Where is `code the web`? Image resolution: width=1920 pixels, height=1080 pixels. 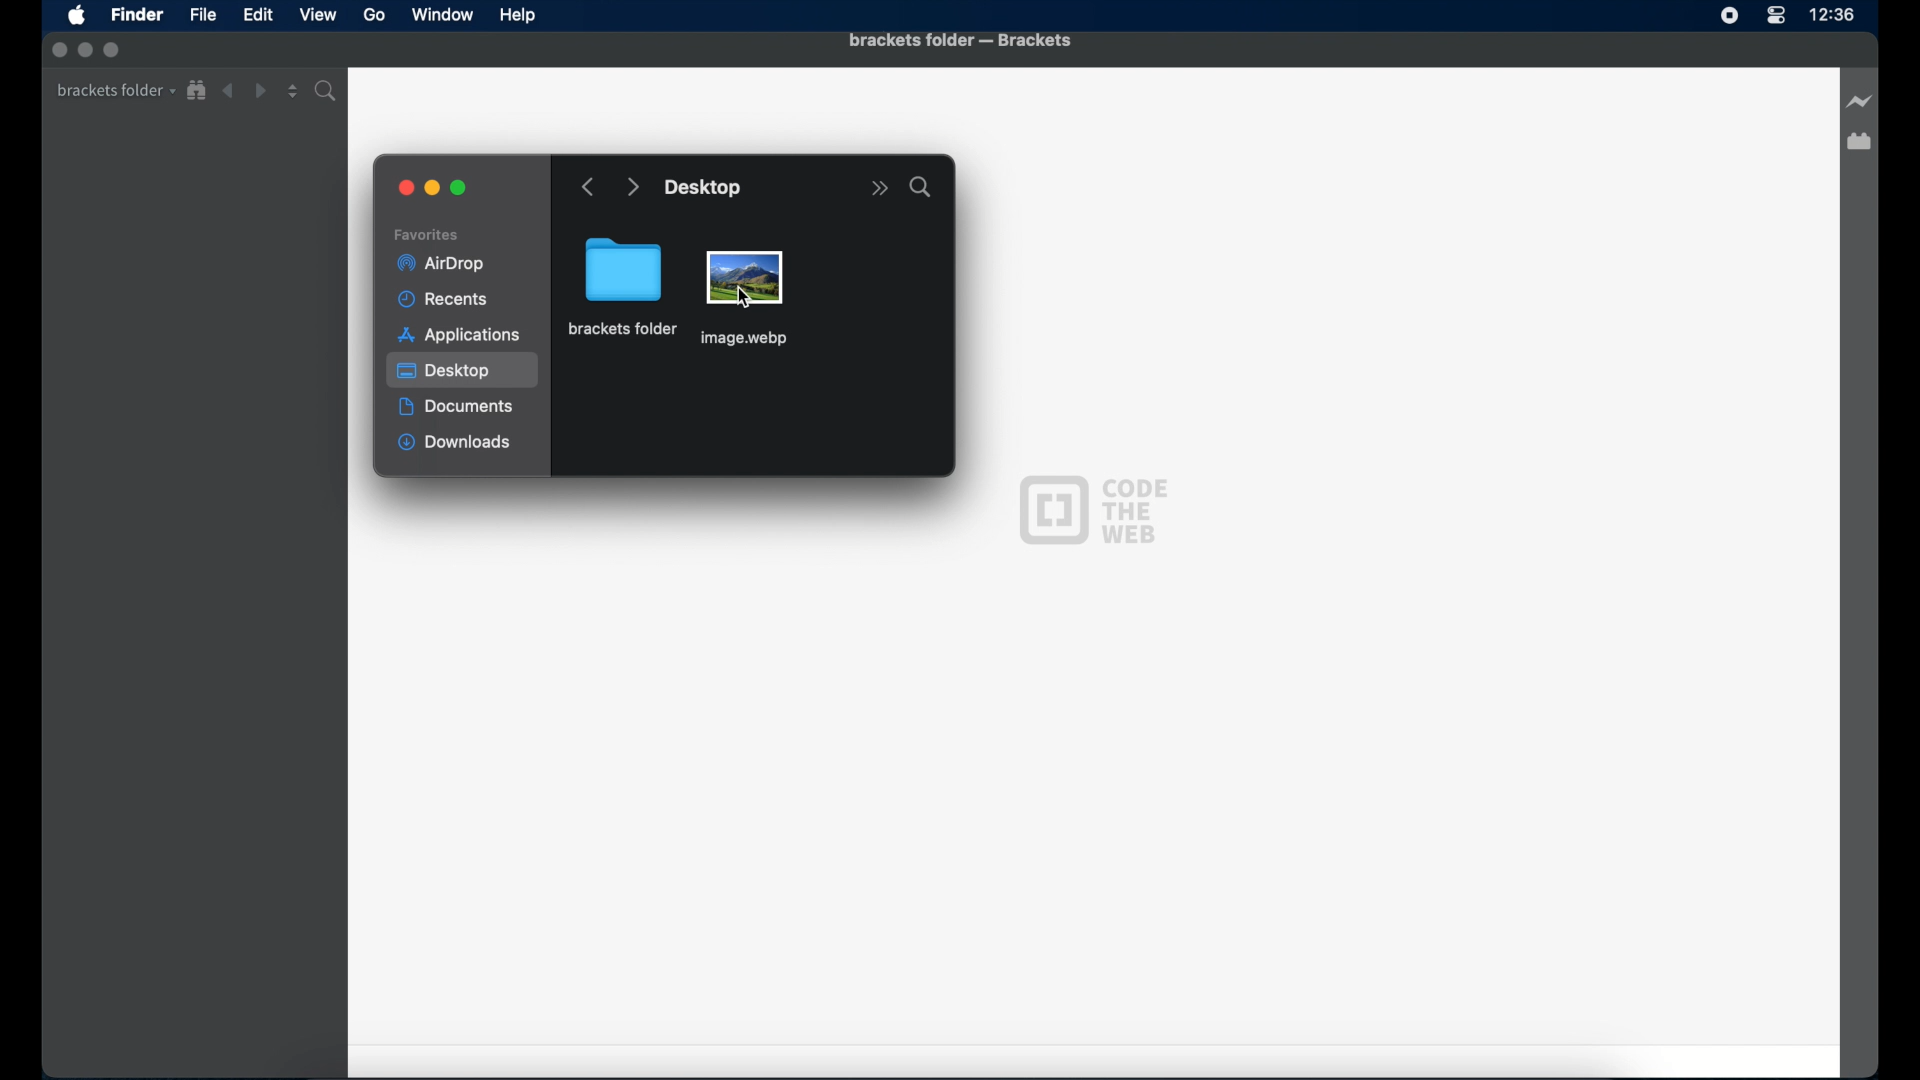
code the web is located at coordinates (1093, 508).